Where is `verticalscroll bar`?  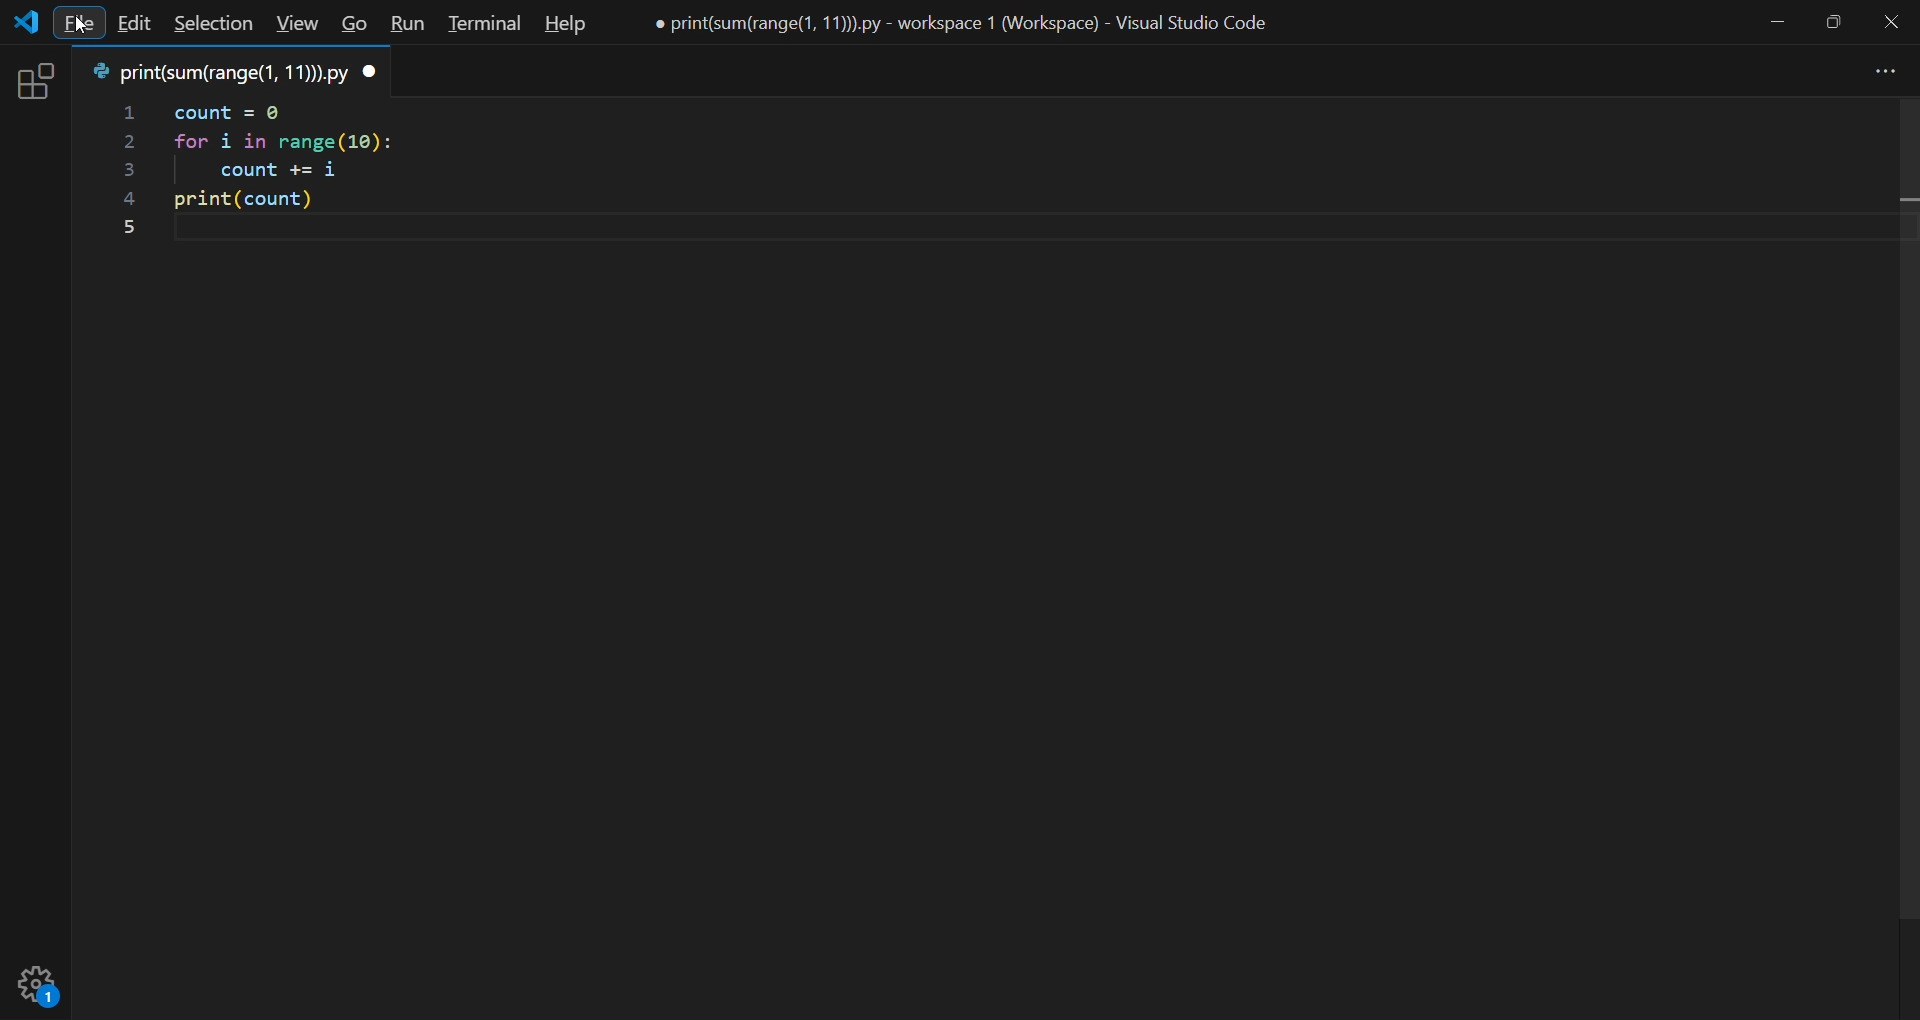 verticalscroll bar is located at coordinates (1901, 525).